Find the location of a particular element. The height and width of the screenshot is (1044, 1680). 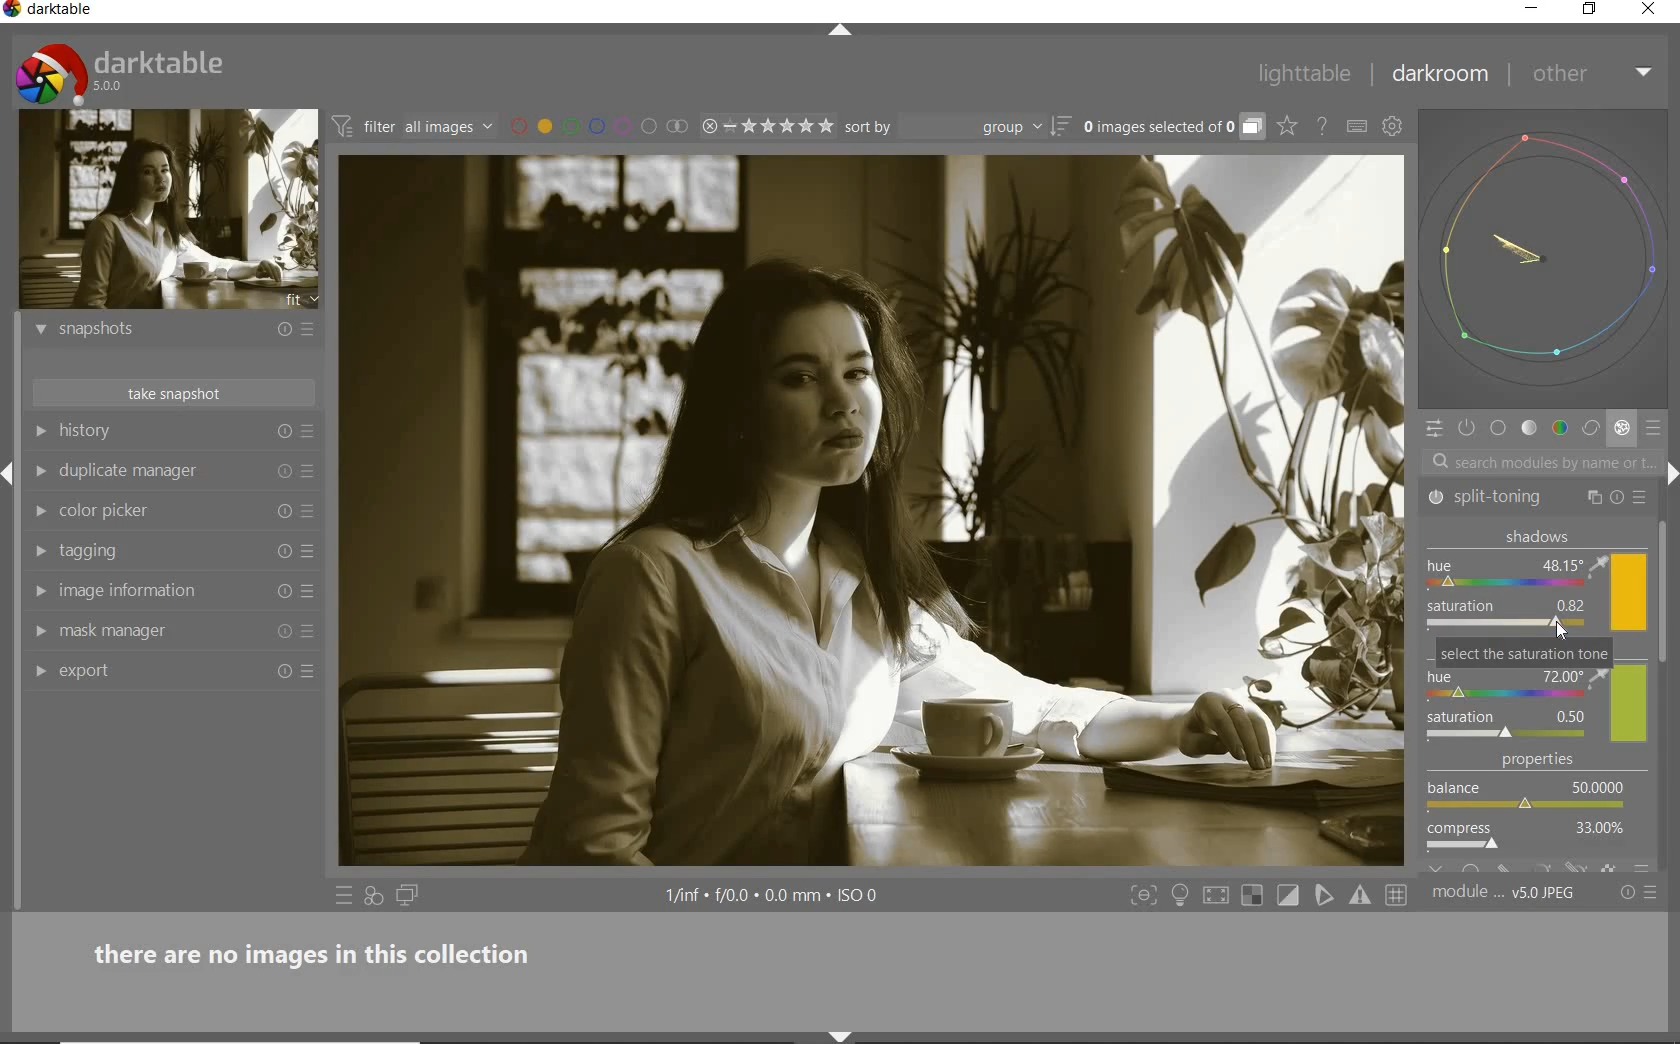

click to change the type of overlay shown on thumbnails is located at coordinates (1288, 127).